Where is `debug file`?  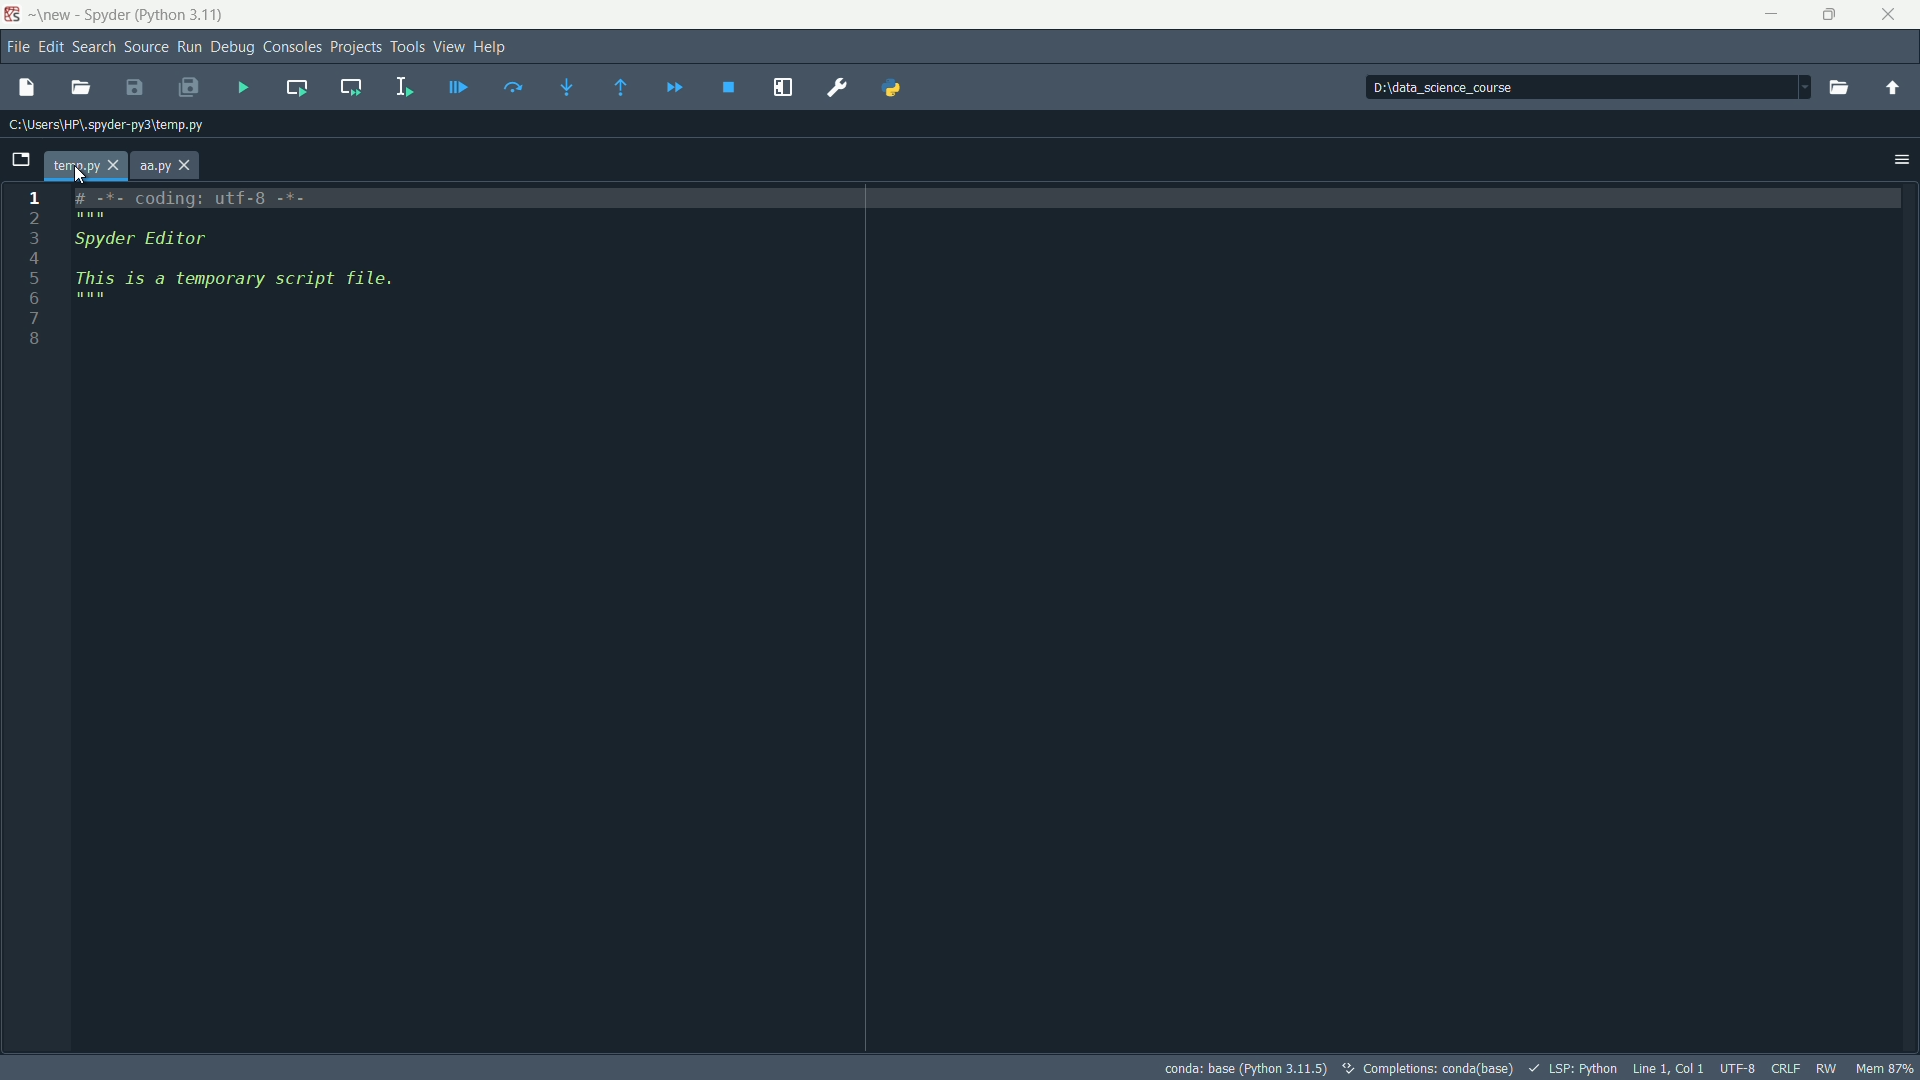
debug file is located at coordinates (457, 88).